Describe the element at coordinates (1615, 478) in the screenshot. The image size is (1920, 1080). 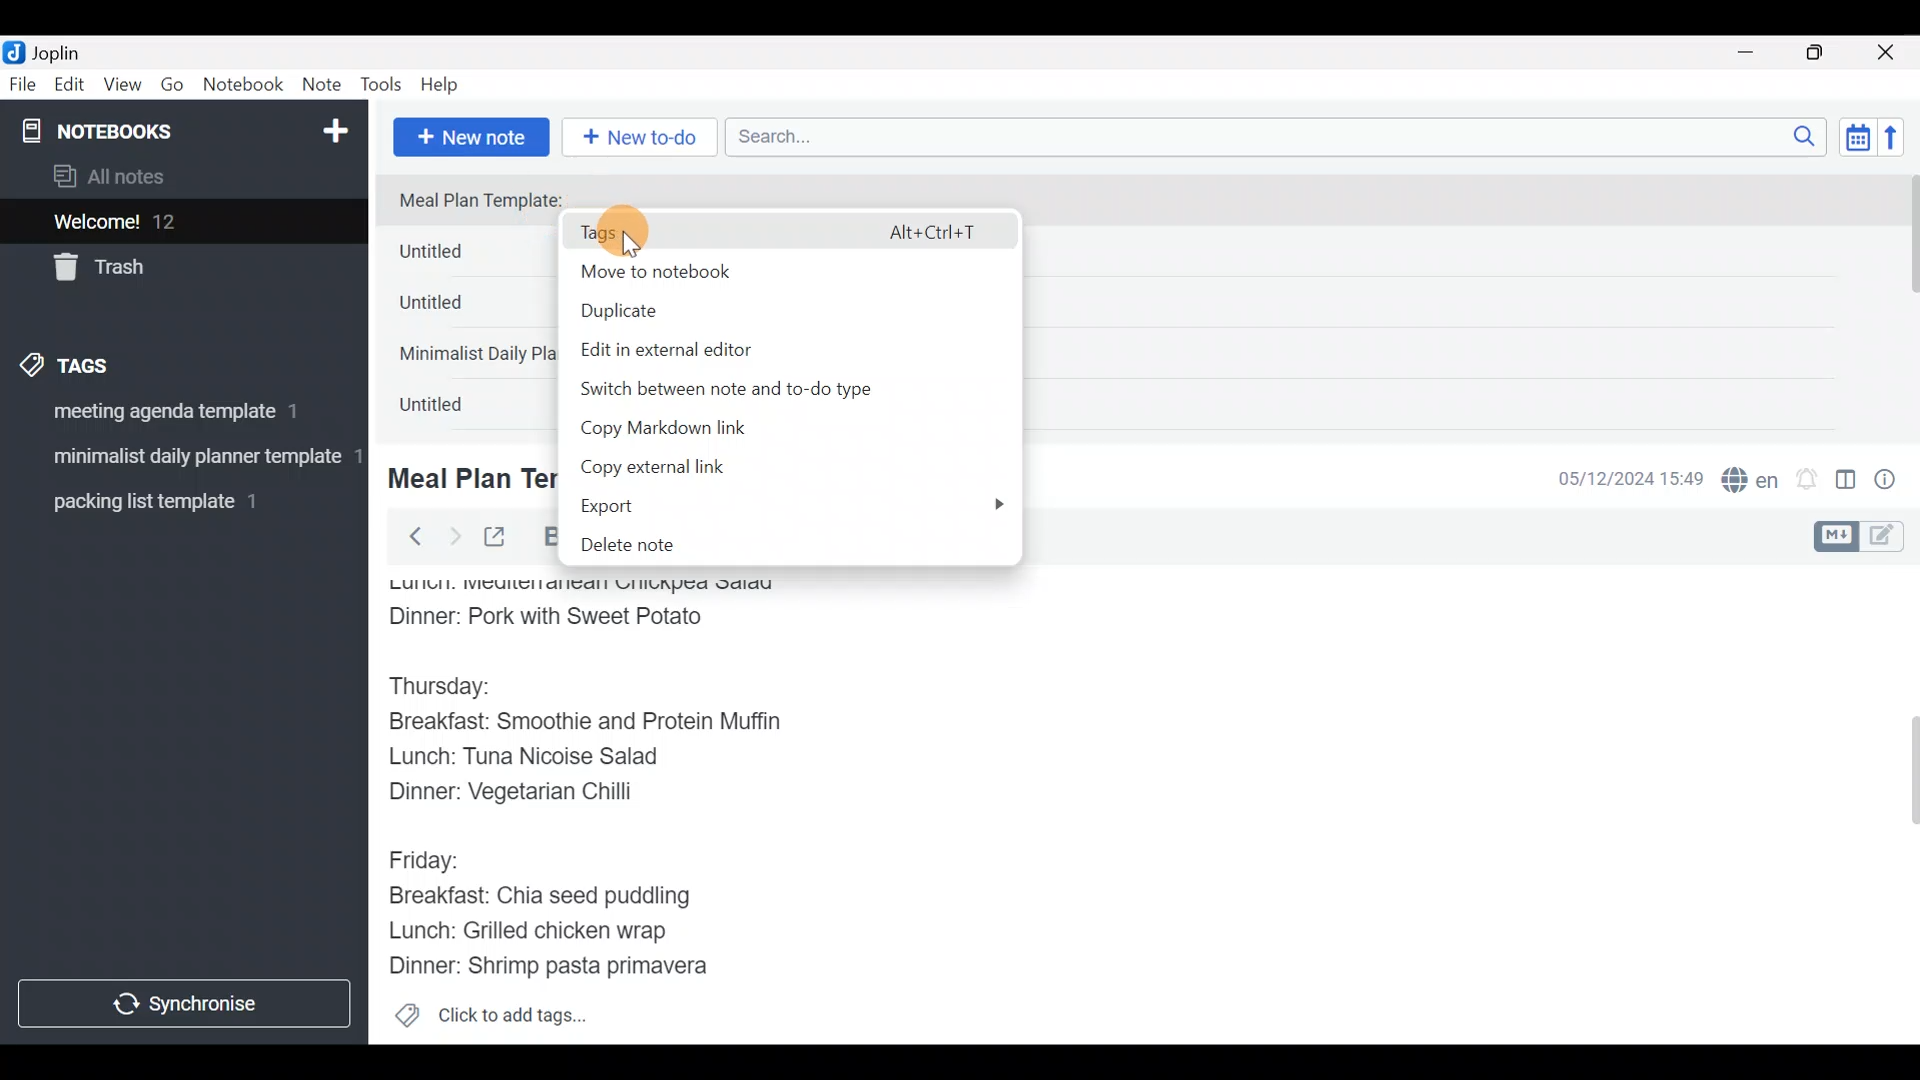
I see `Date & time` at that location.